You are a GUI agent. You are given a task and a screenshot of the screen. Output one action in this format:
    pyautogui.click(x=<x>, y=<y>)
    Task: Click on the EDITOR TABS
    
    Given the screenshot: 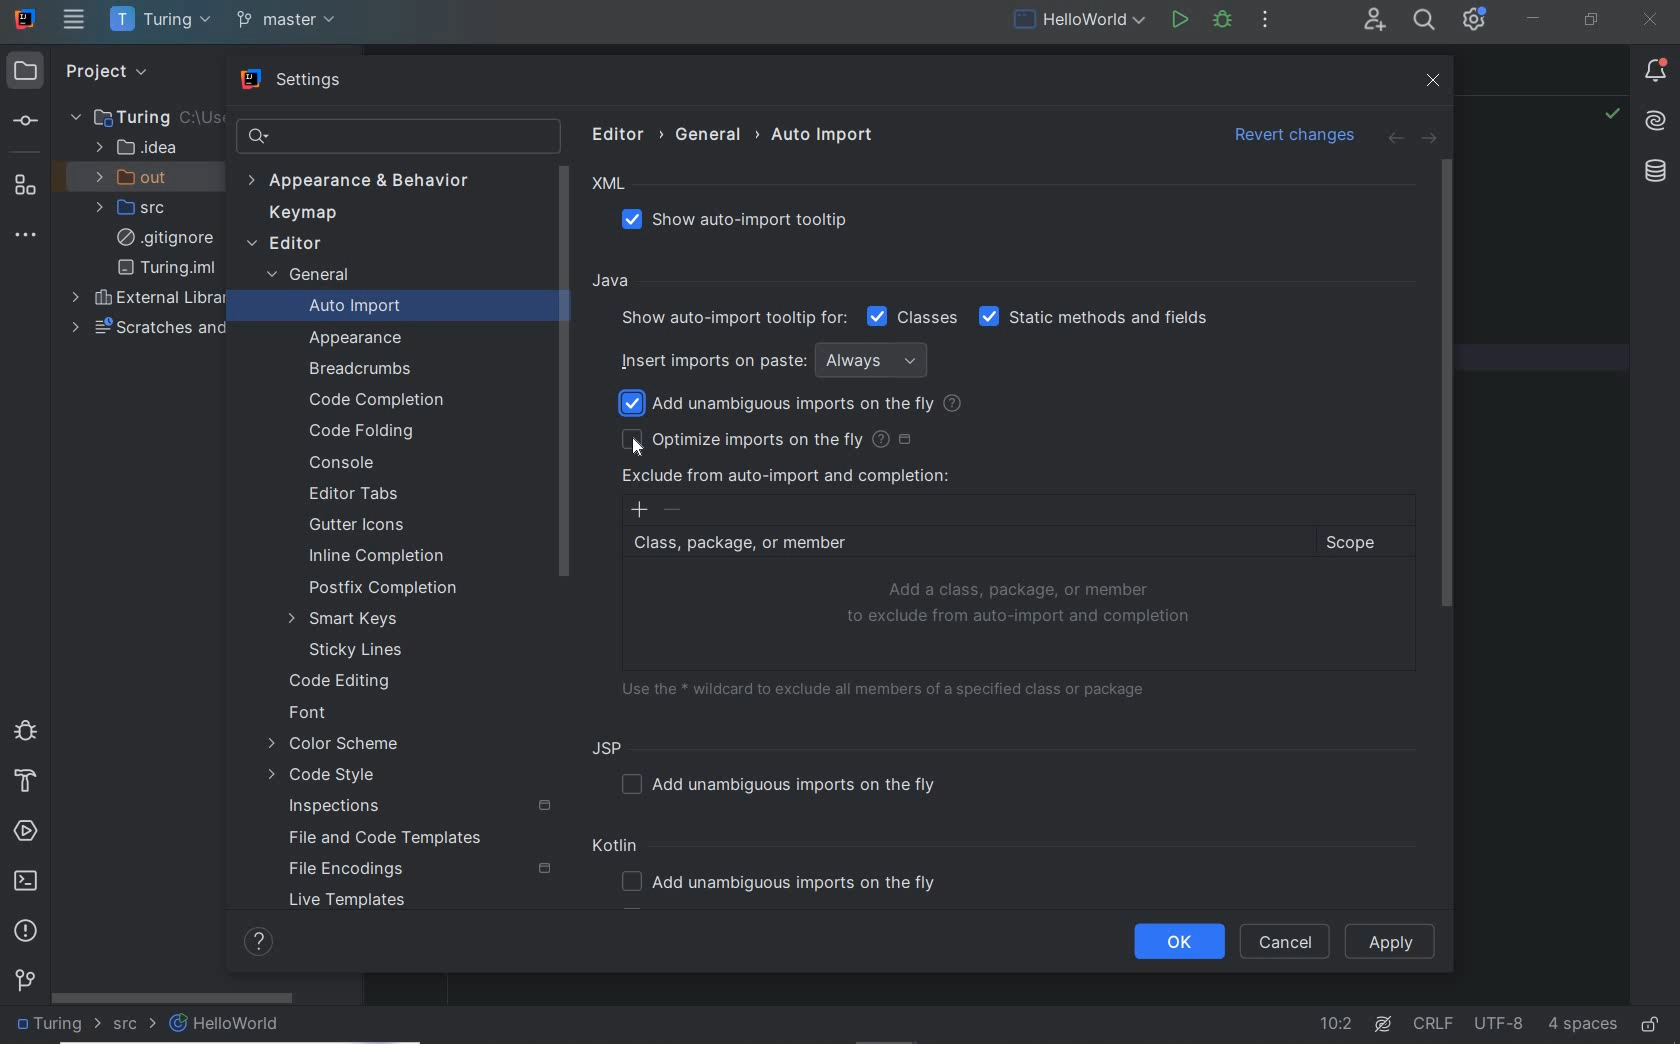 What is the action you would take?
    pyautogui.click(x=360, y=495)
    